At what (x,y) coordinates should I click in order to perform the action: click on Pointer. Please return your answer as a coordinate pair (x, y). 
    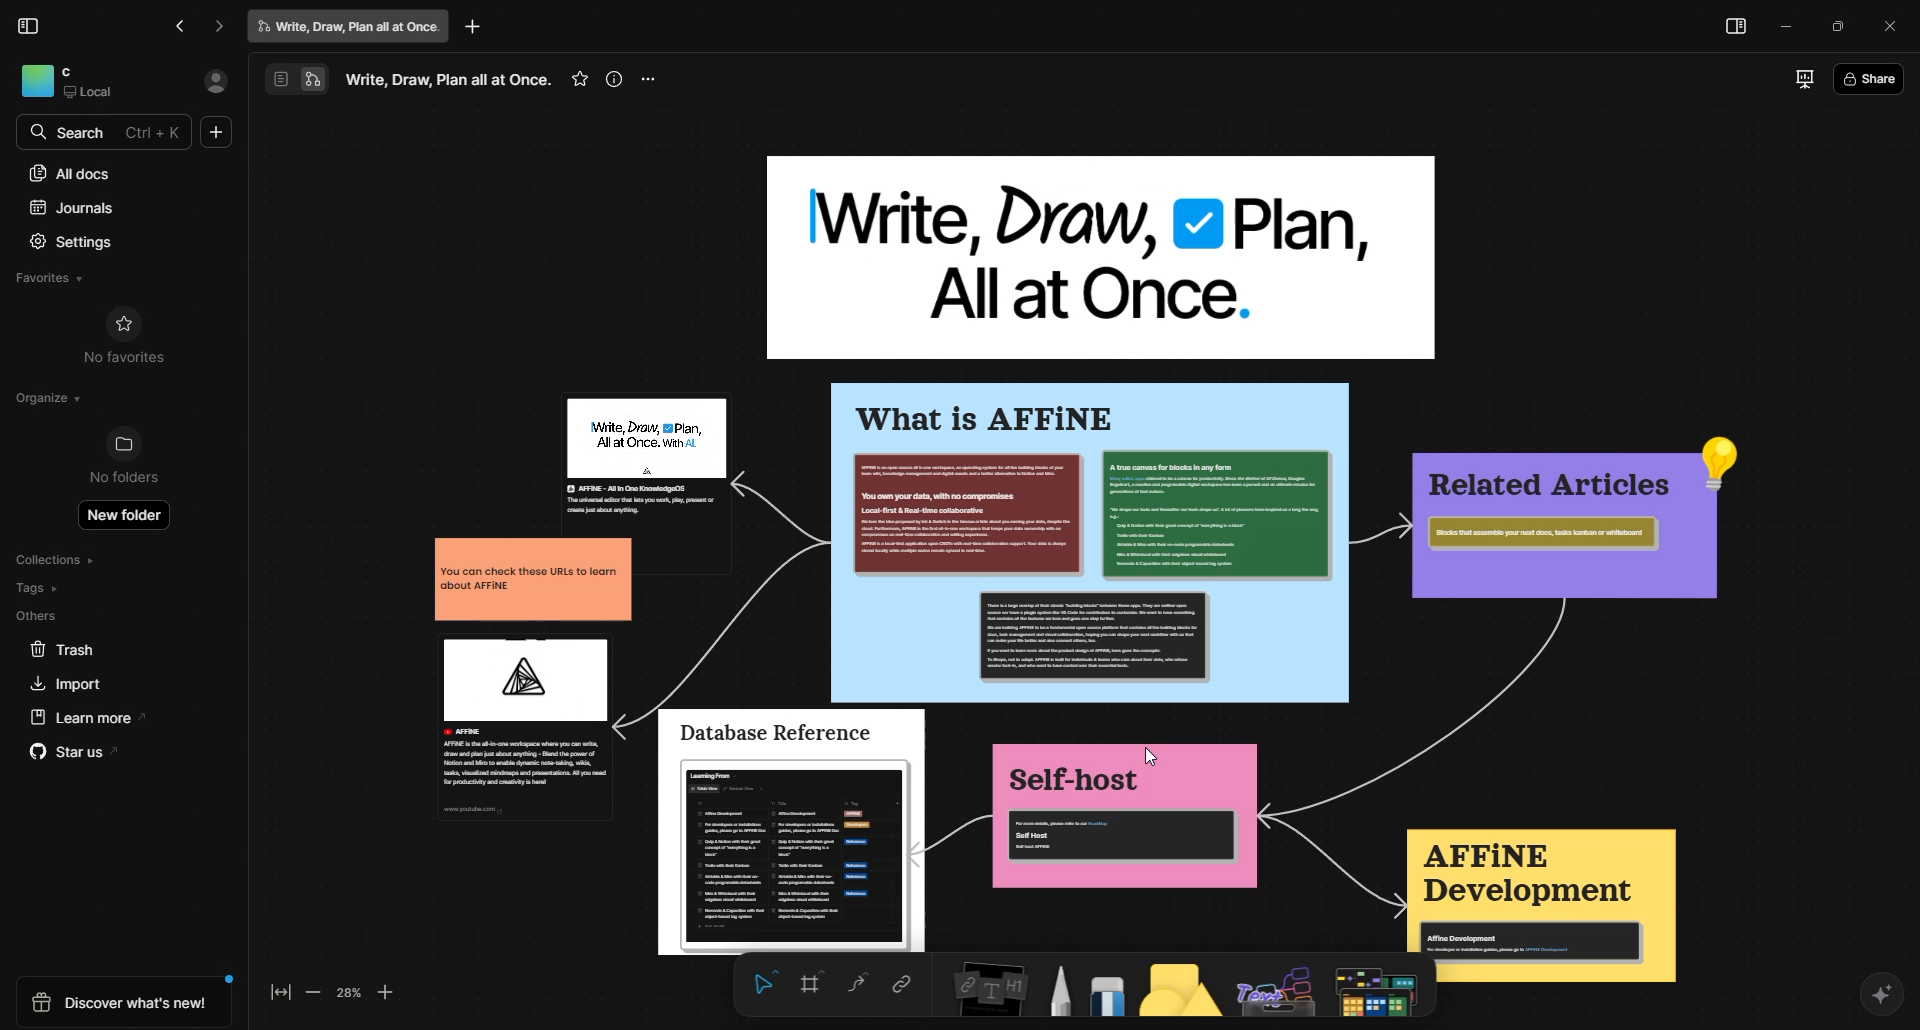
    Looking at the image, I should click on (759, 984).